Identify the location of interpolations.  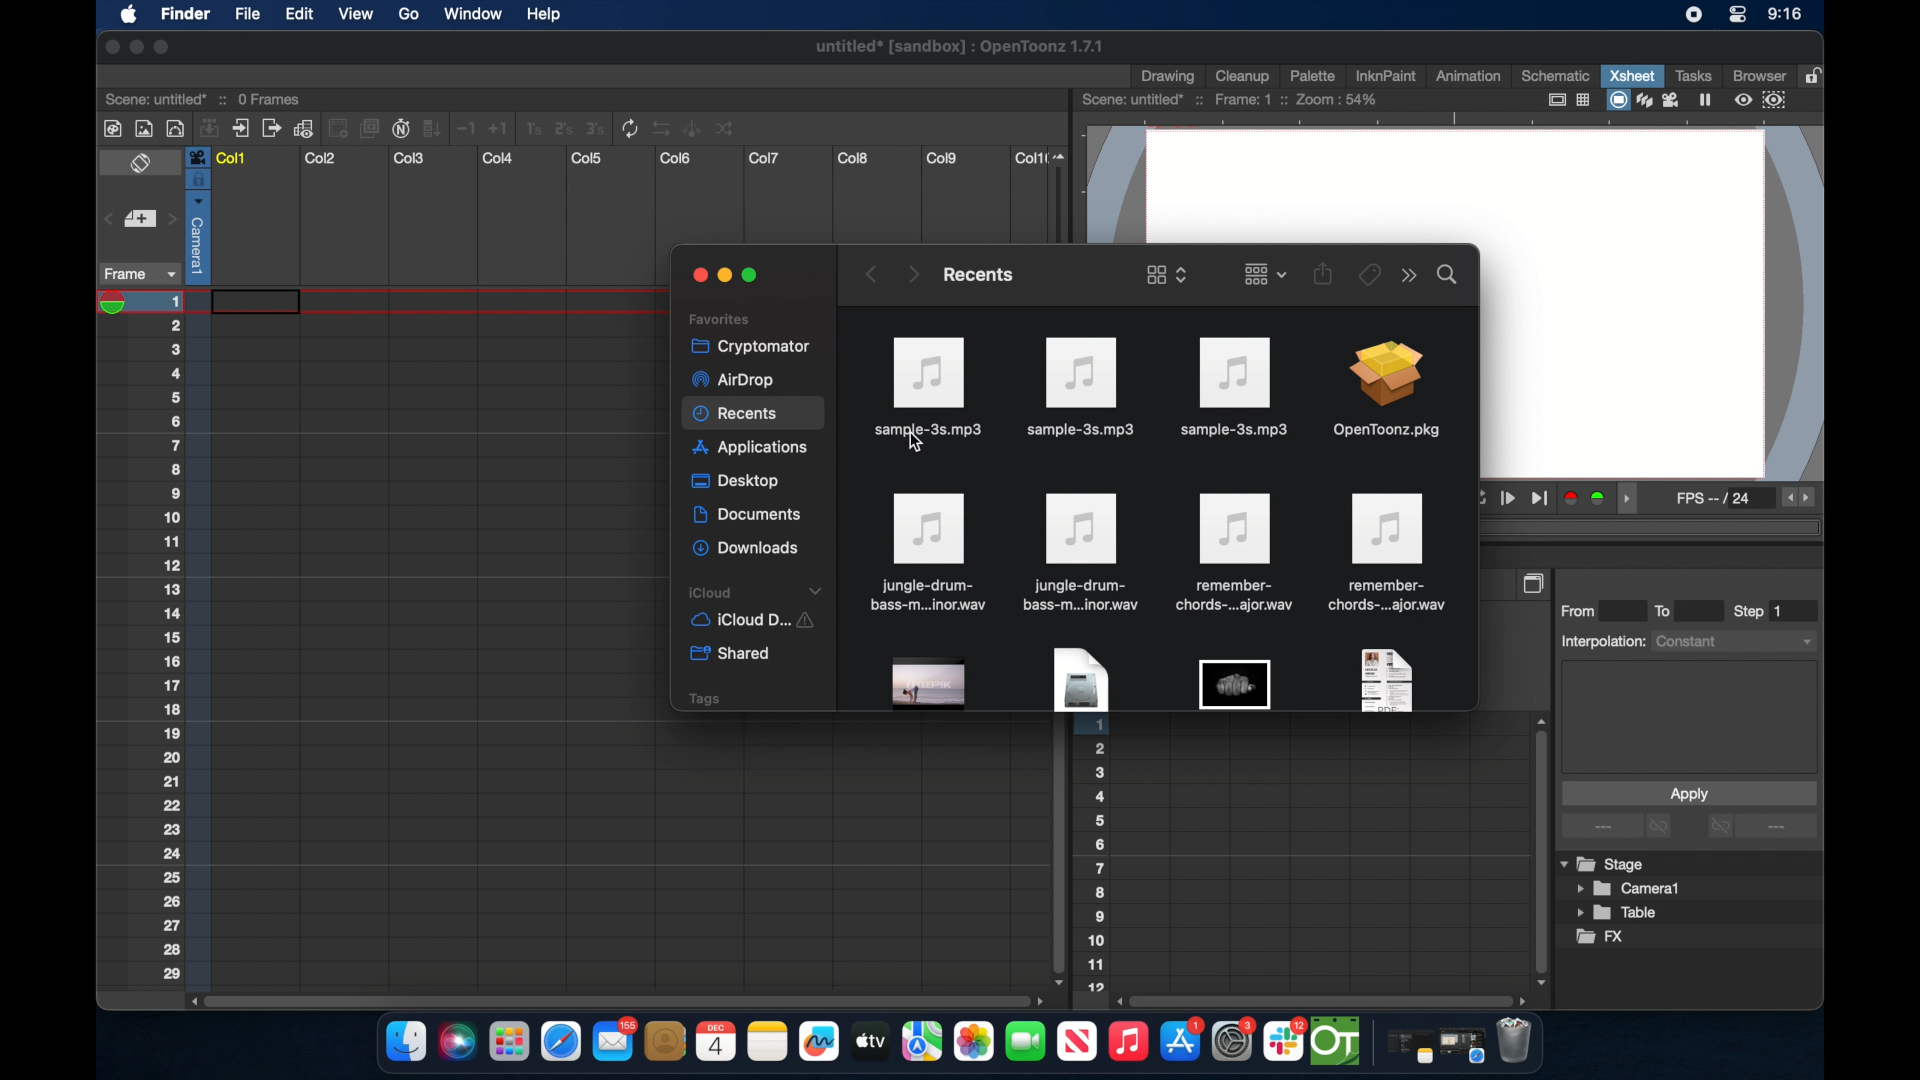
(1686, 640).